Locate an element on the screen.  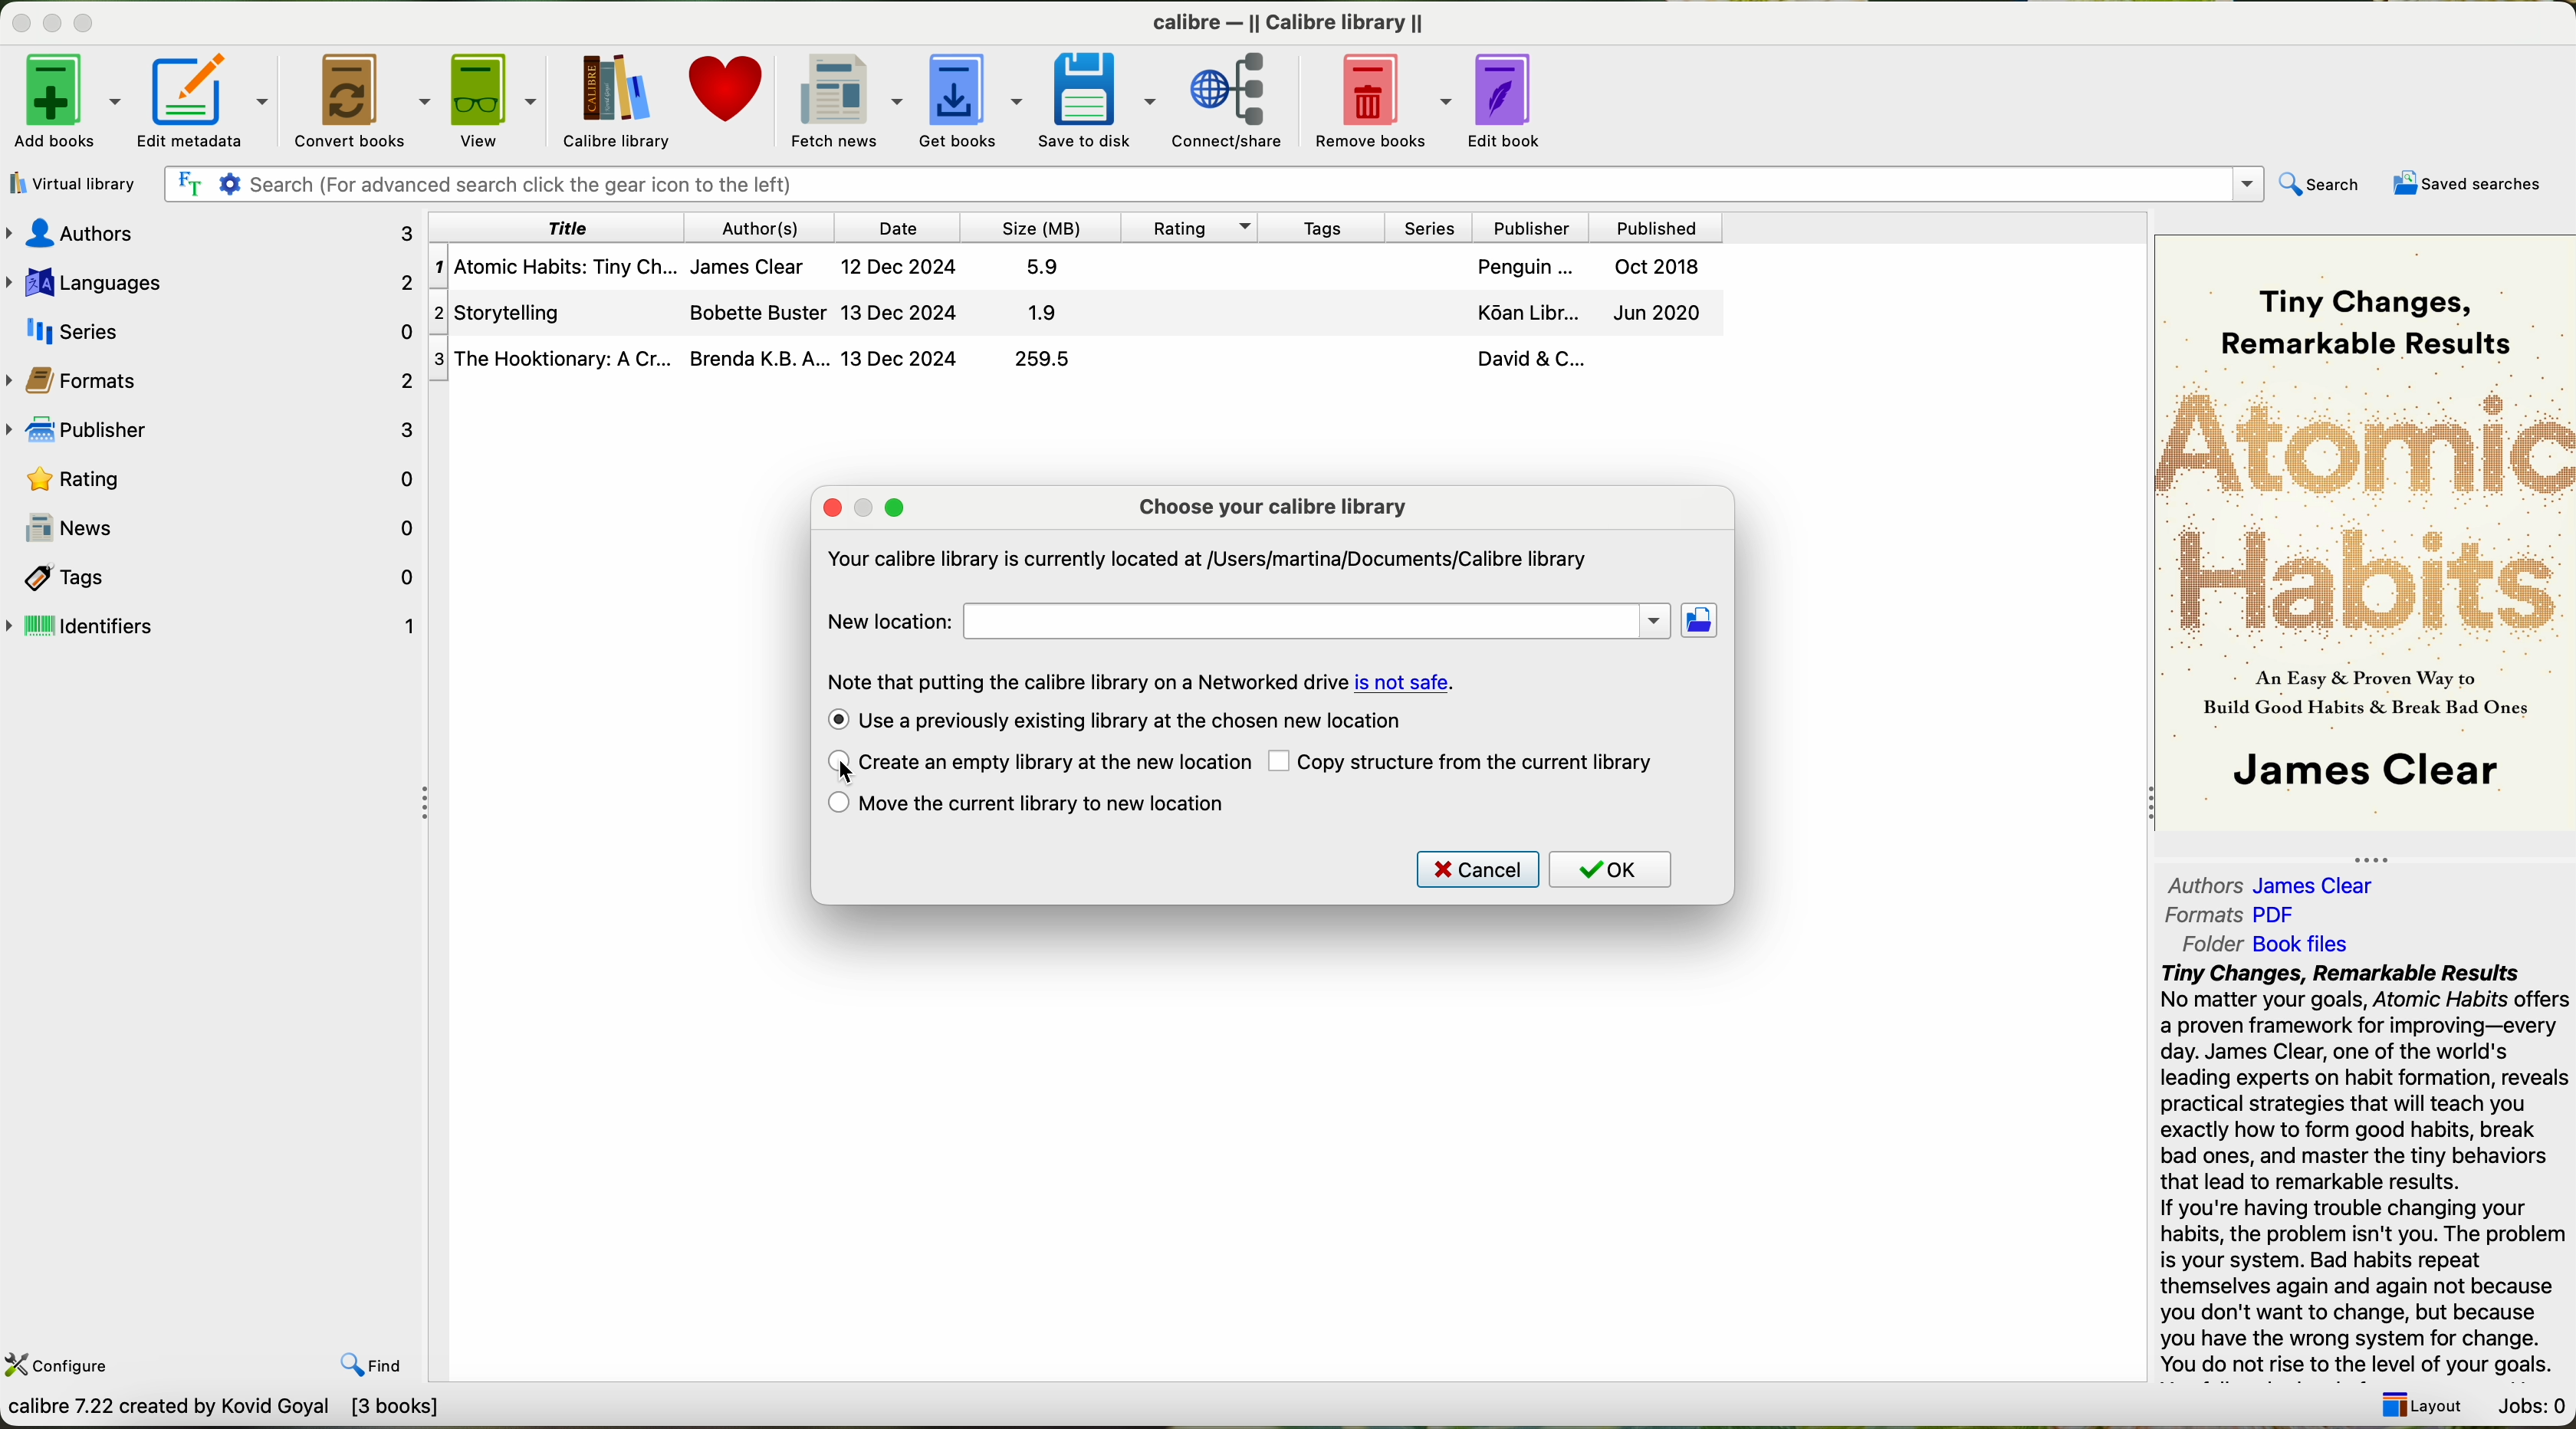
click on calibre library is located at coordinates (613, 101).